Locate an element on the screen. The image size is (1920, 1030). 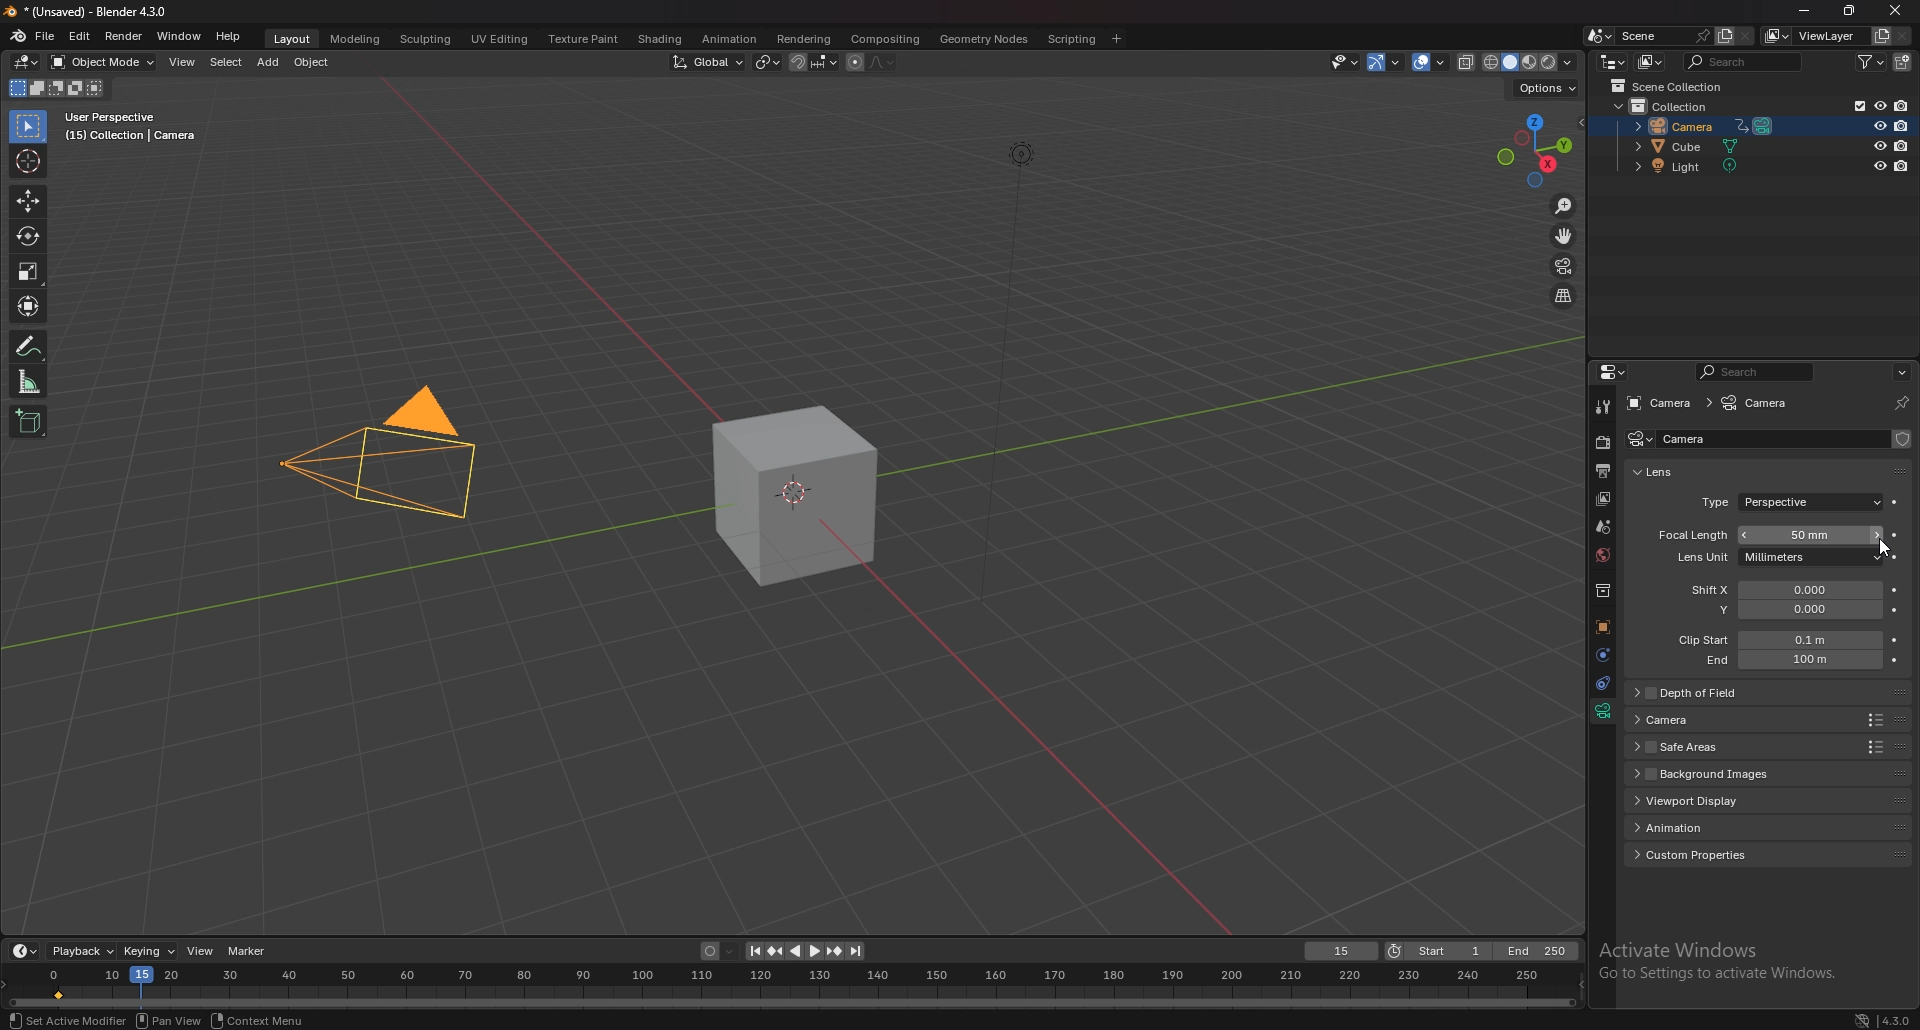
animation is located at coordinates (727, 38).